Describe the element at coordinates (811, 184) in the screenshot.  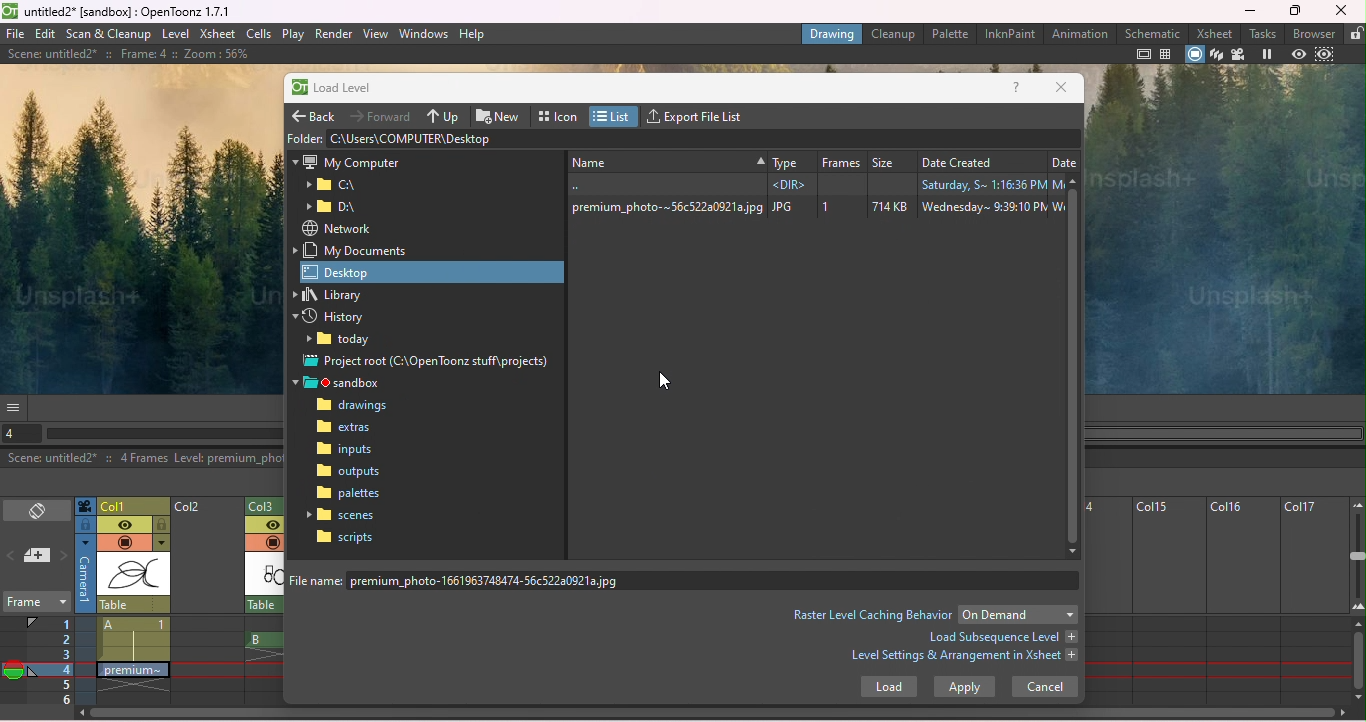
I see `<DIR> Saturday, S~ 1:16:36 PM` at that location.